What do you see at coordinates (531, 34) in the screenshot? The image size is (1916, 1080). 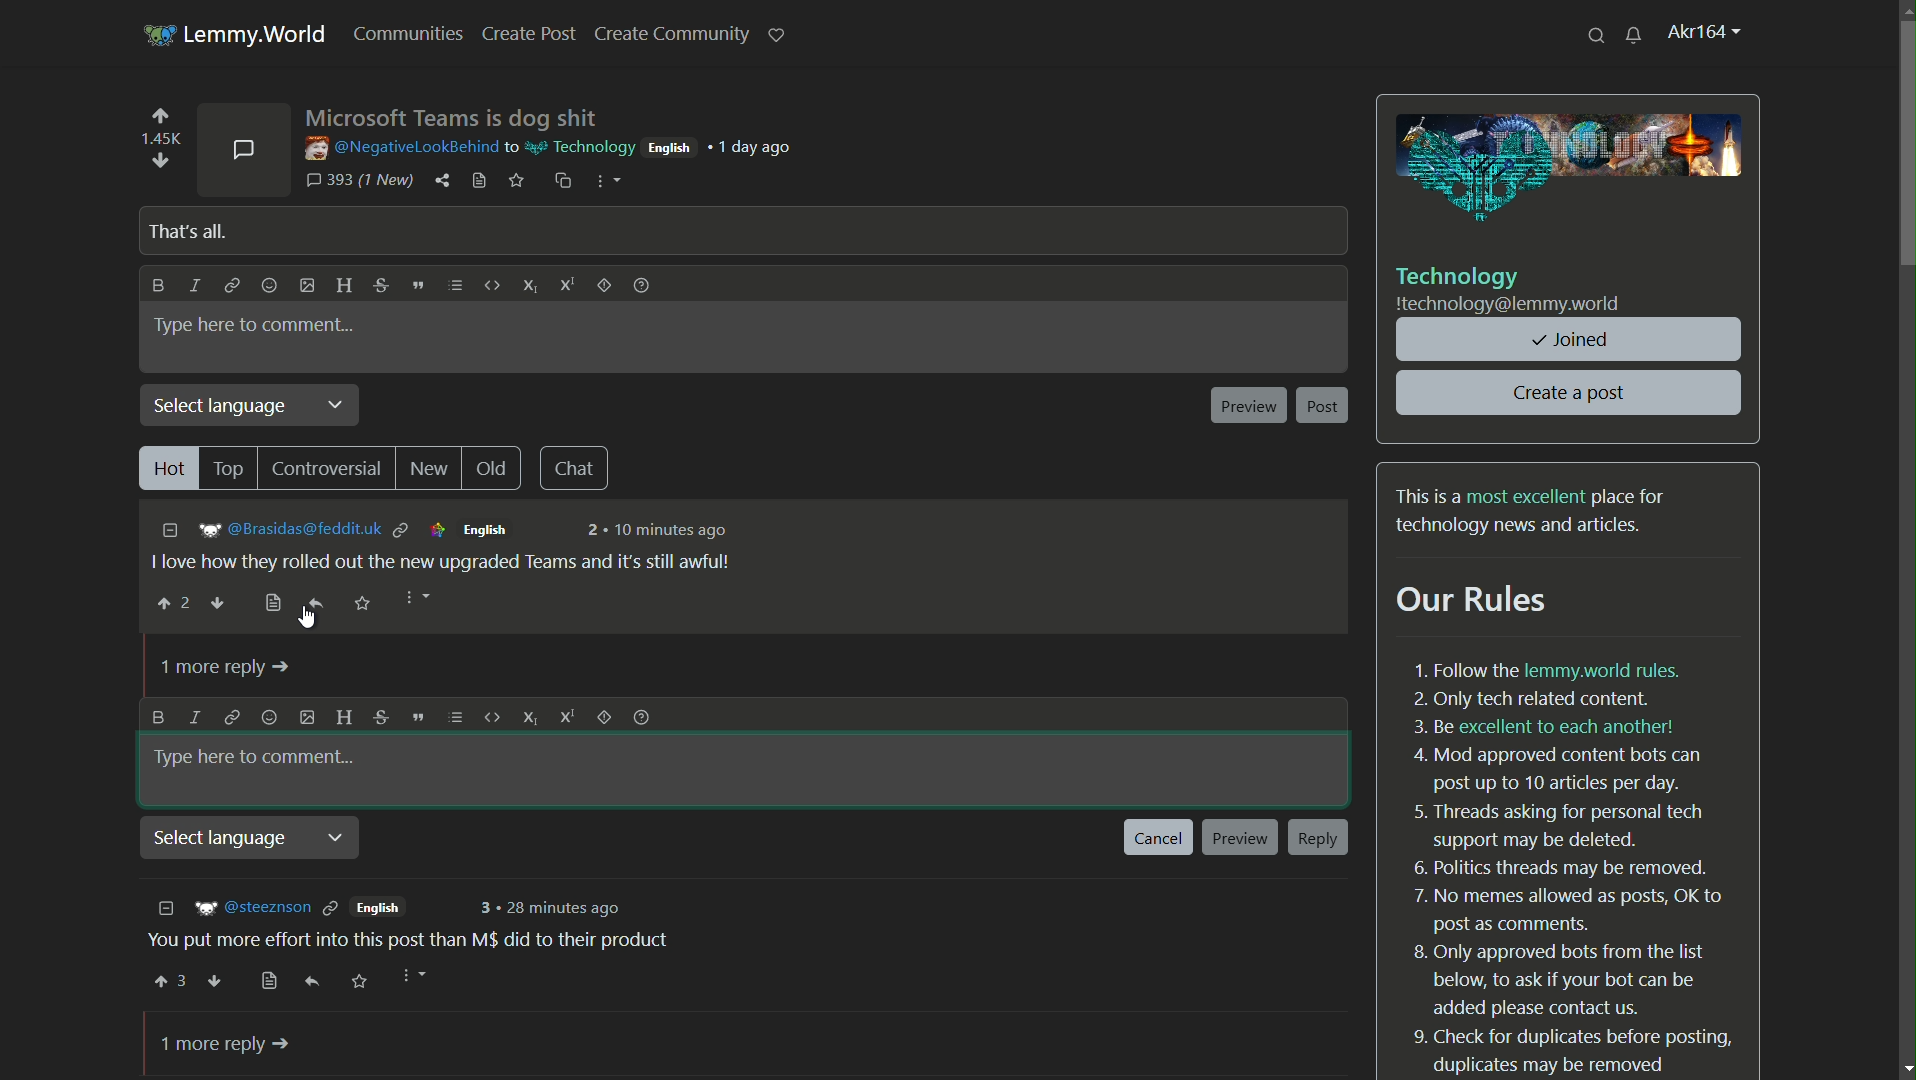 I see `create post` at bounding box center [531, 34].